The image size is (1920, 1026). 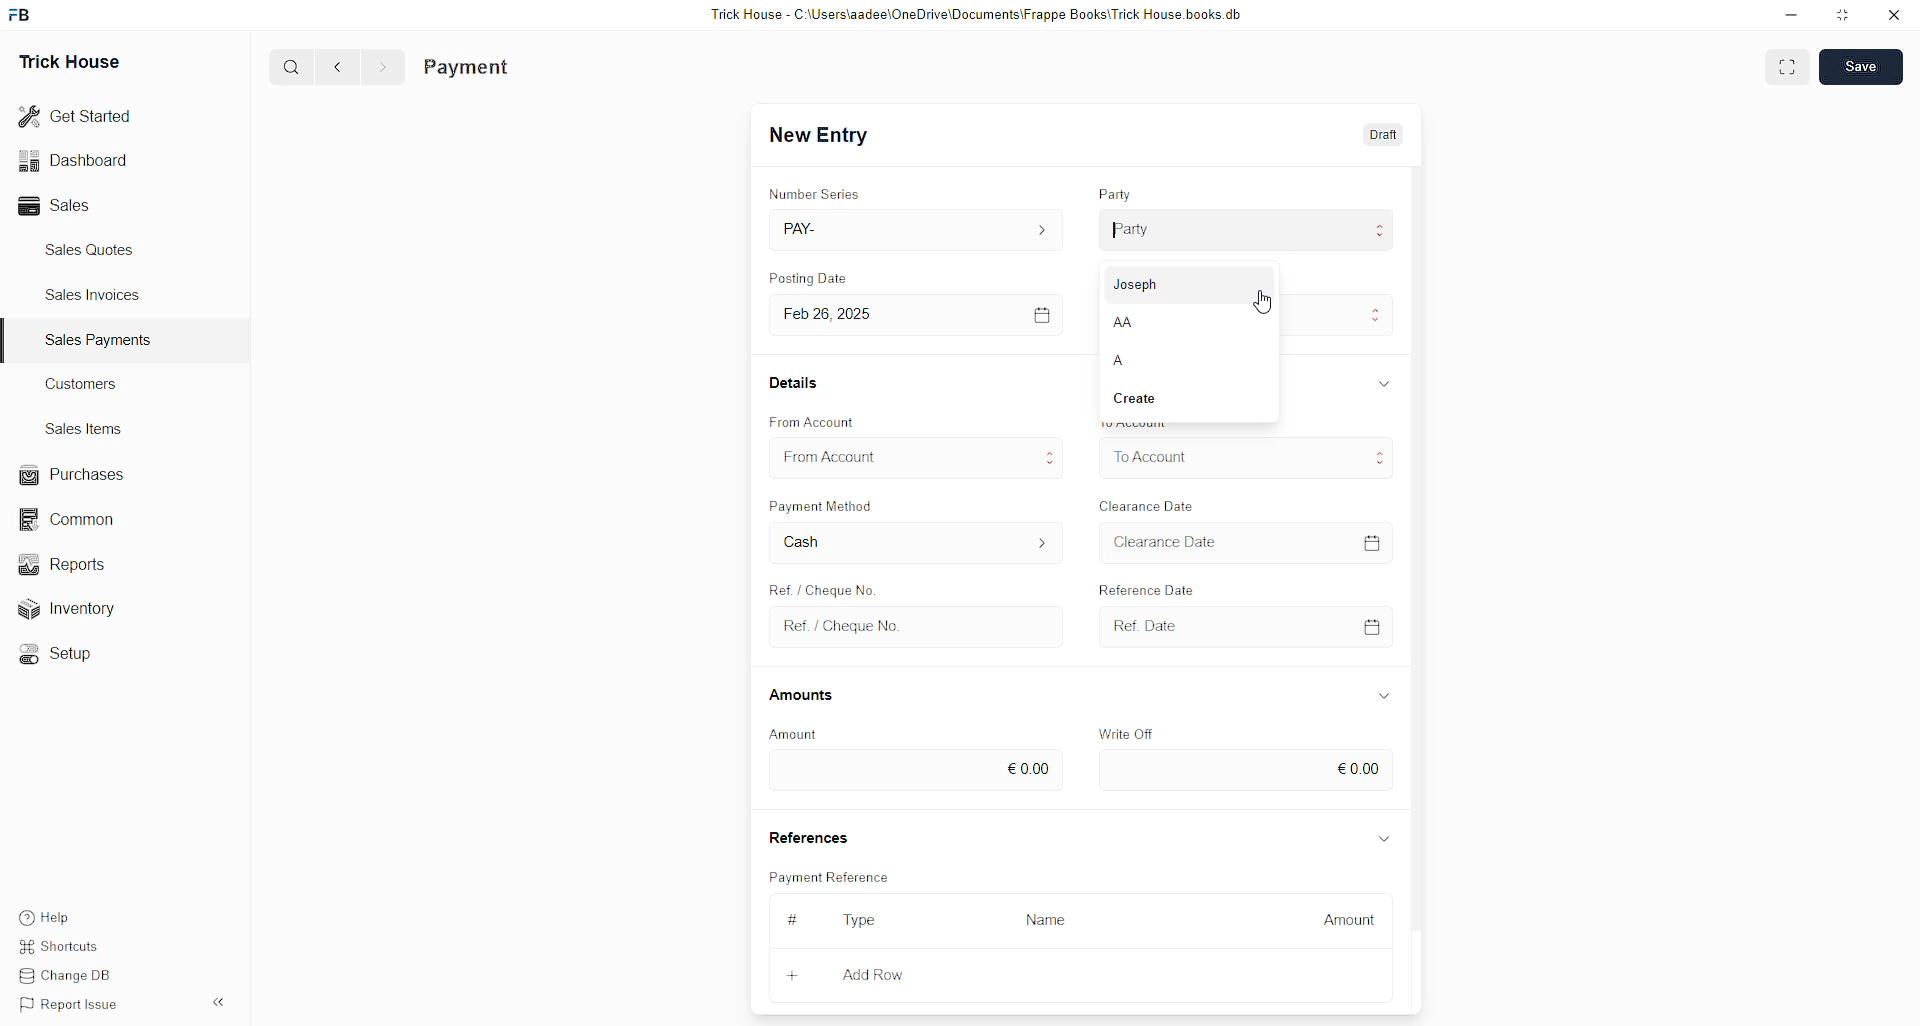 What do you see at coordinates (218, 1002) in the screenshot?
I see `Hide sidebar` at bounding box center [218, 1002].